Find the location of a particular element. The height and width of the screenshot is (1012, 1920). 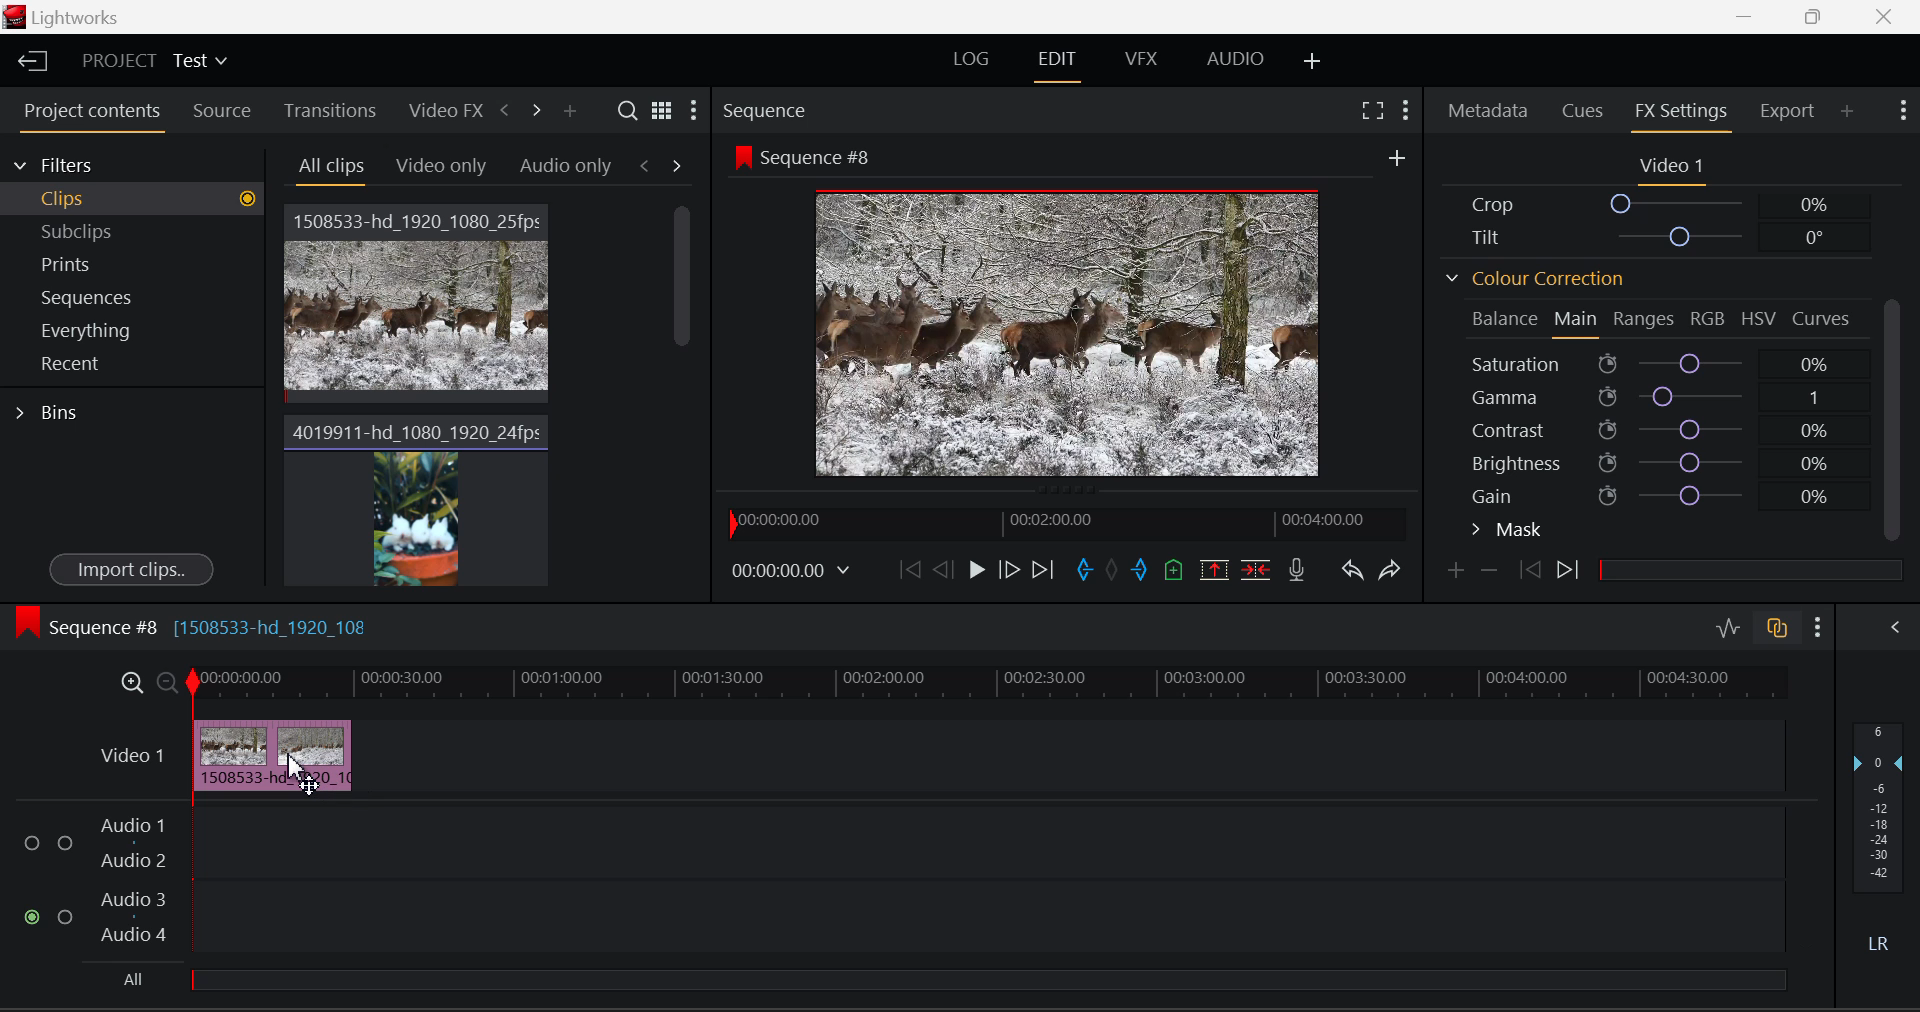

Restore Down is located at coordinates (1747, 17).